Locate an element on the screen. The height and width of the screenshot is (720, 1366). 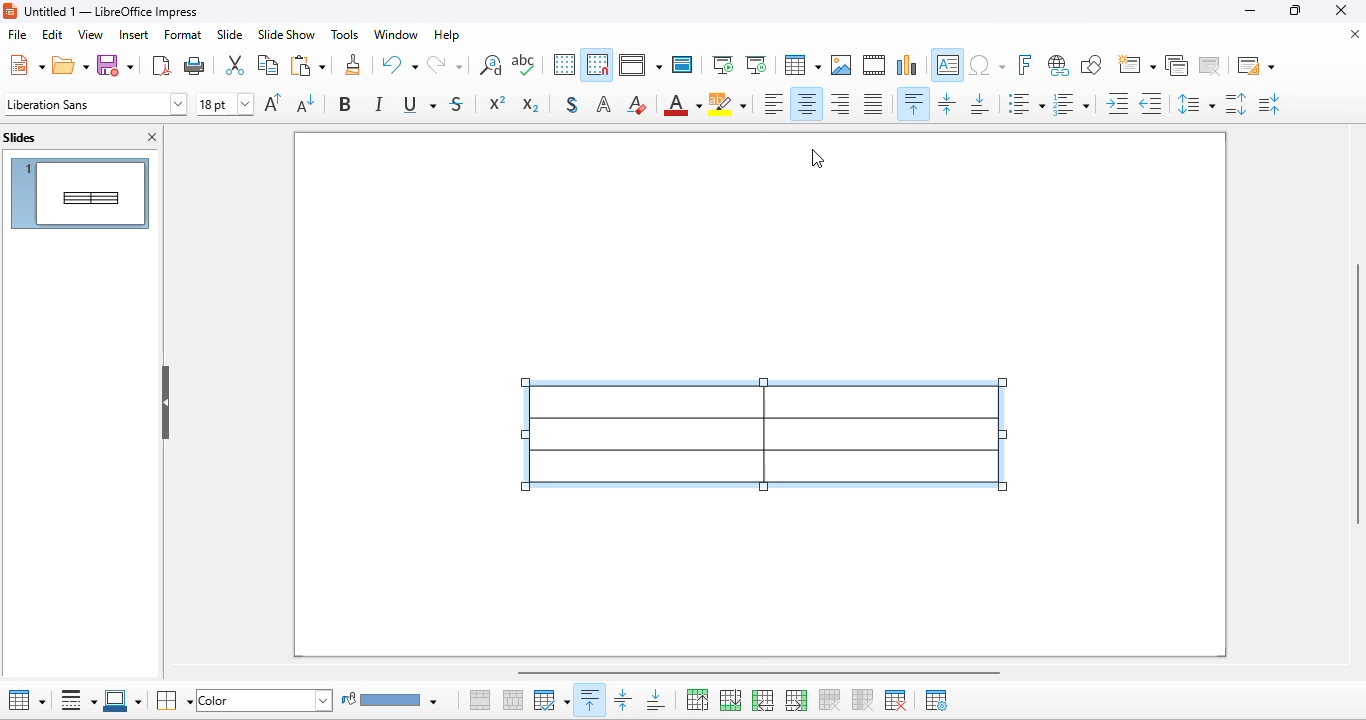
undo is located at coordinates (400, 64).